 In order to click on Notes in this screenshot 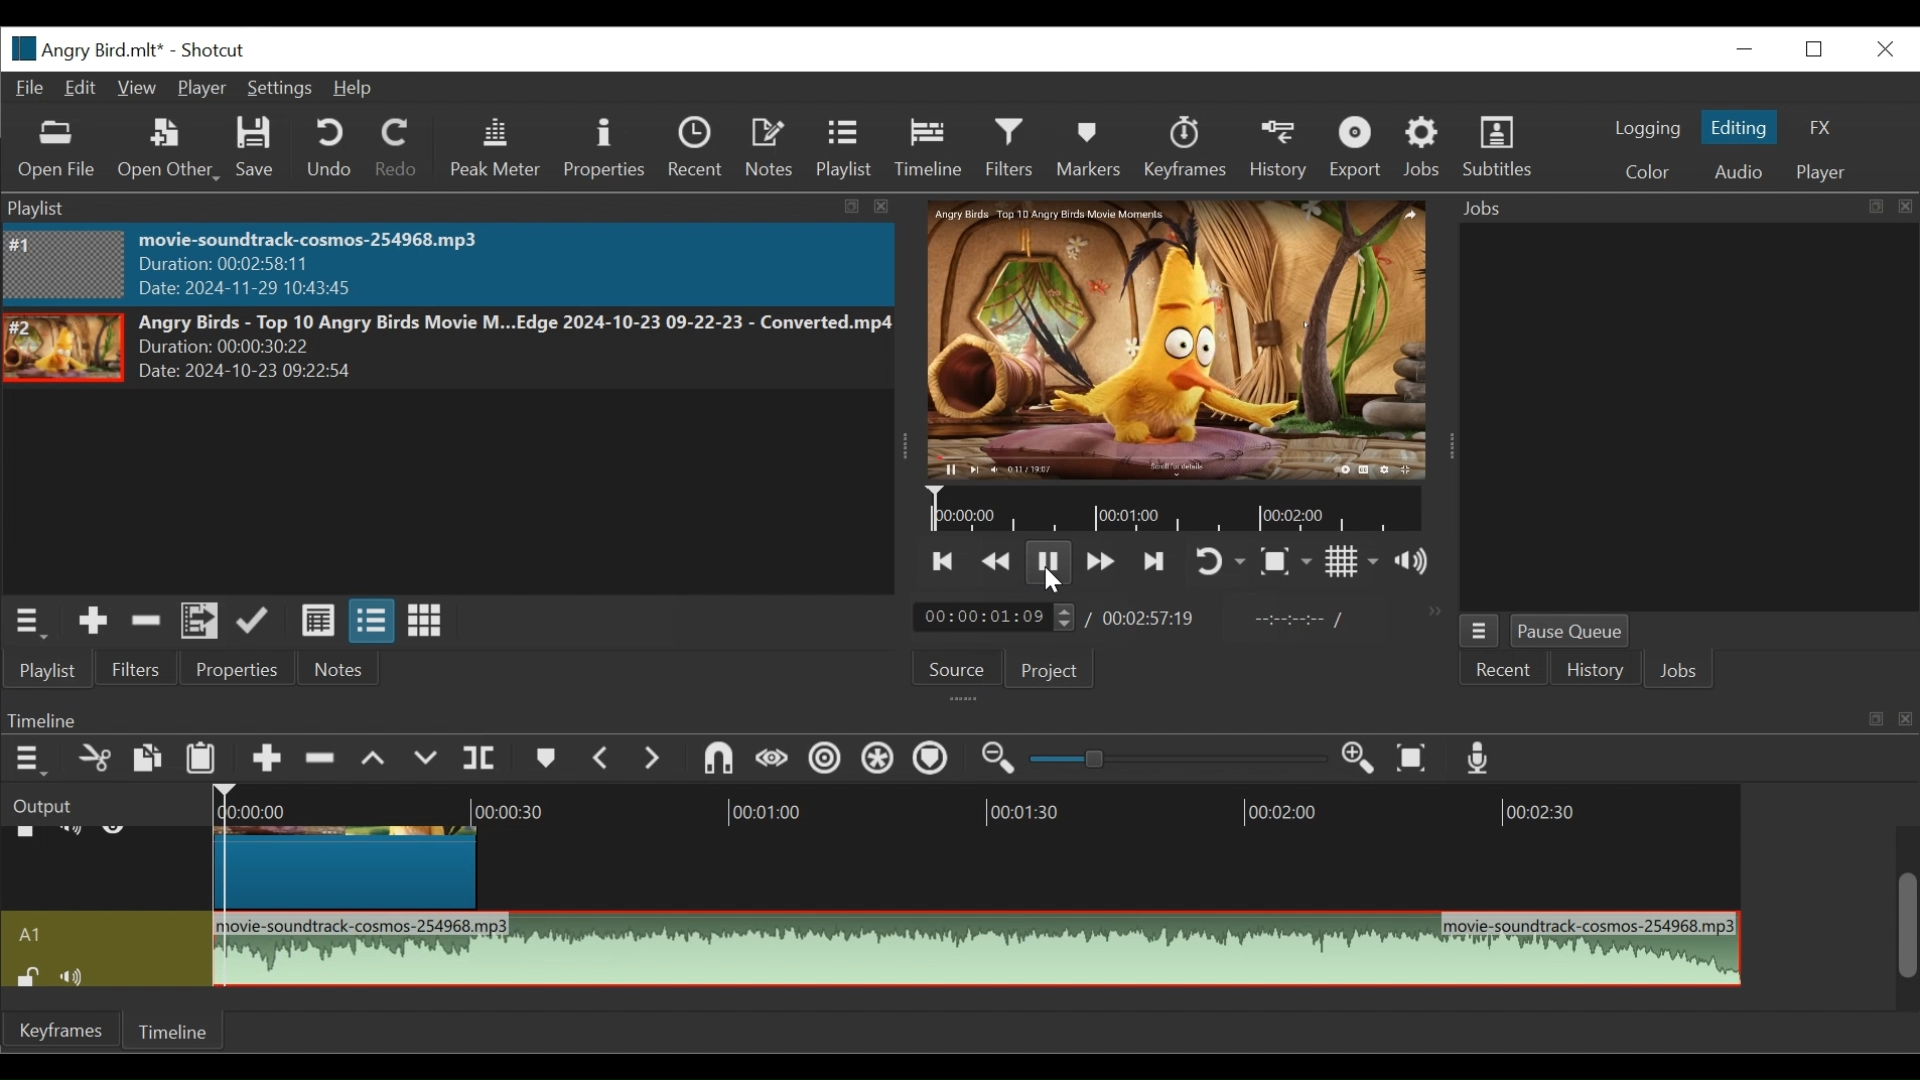, I will do `click(337, 670)`.